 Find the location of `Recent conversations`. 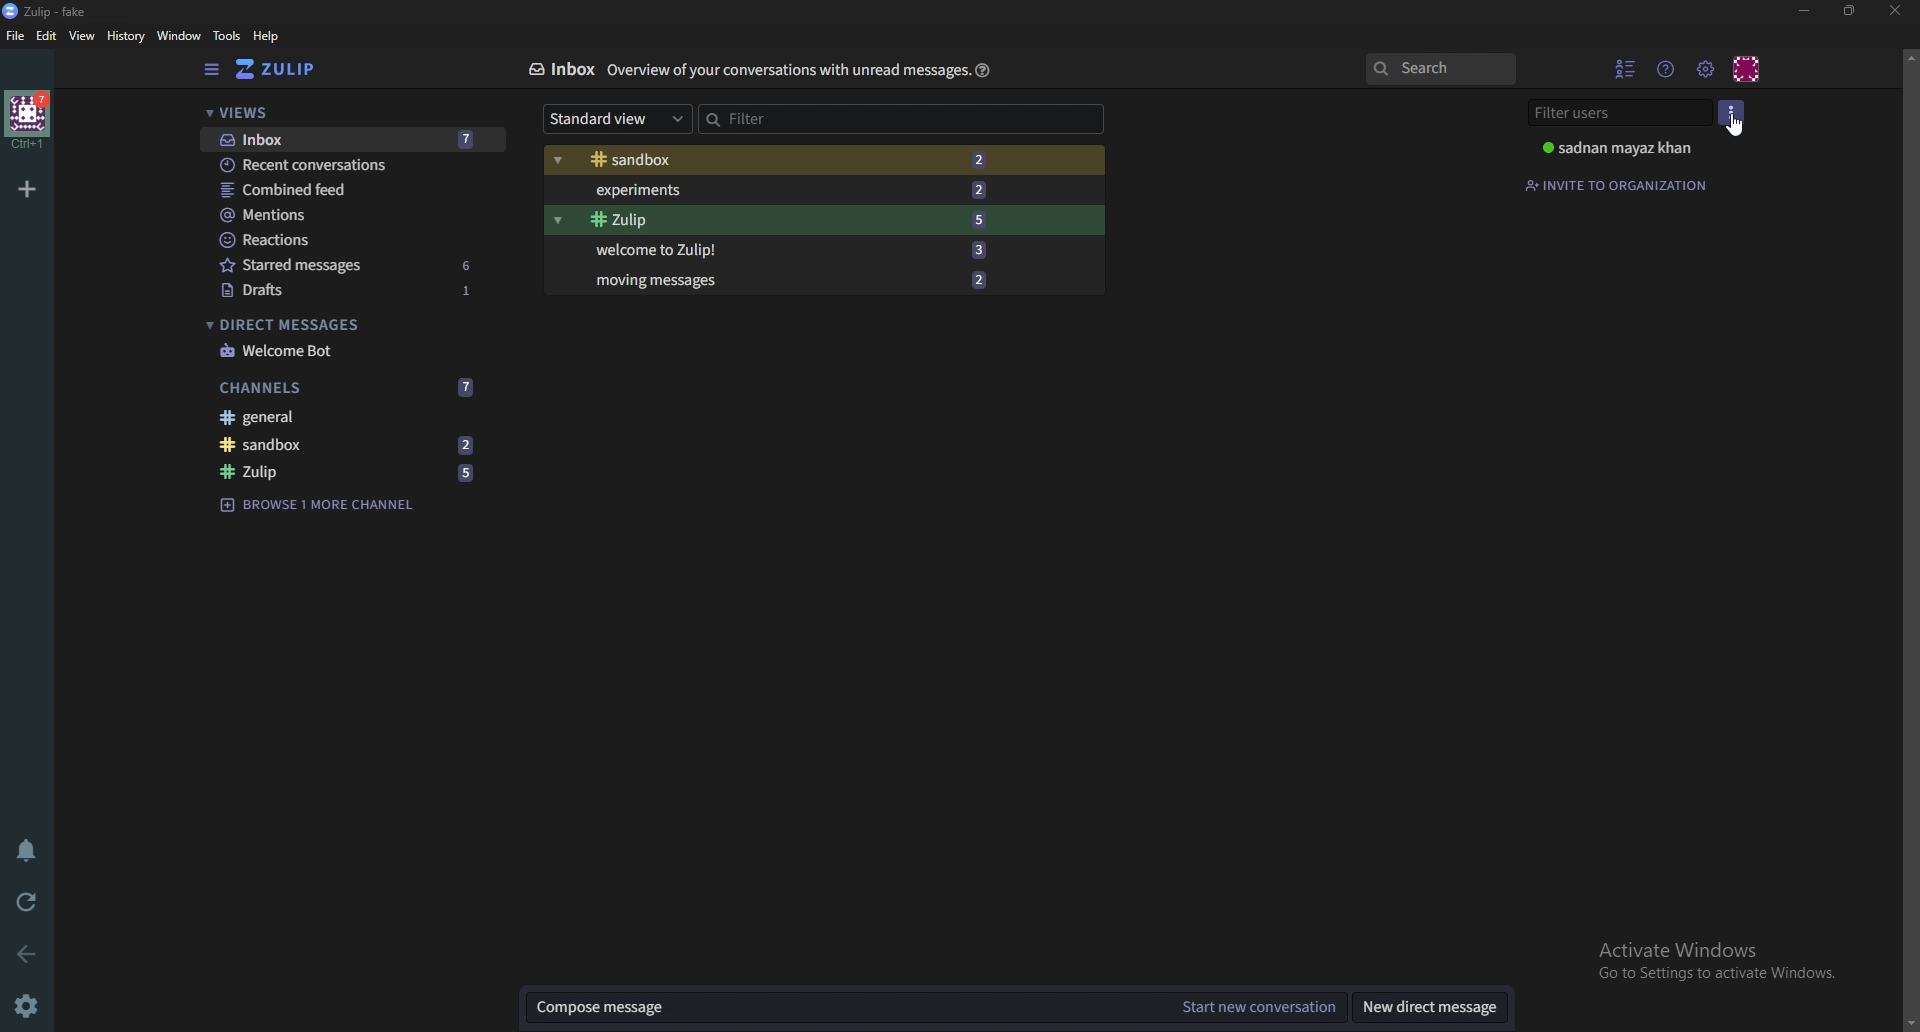

Recent conversations is located at coordinates (354, 165).